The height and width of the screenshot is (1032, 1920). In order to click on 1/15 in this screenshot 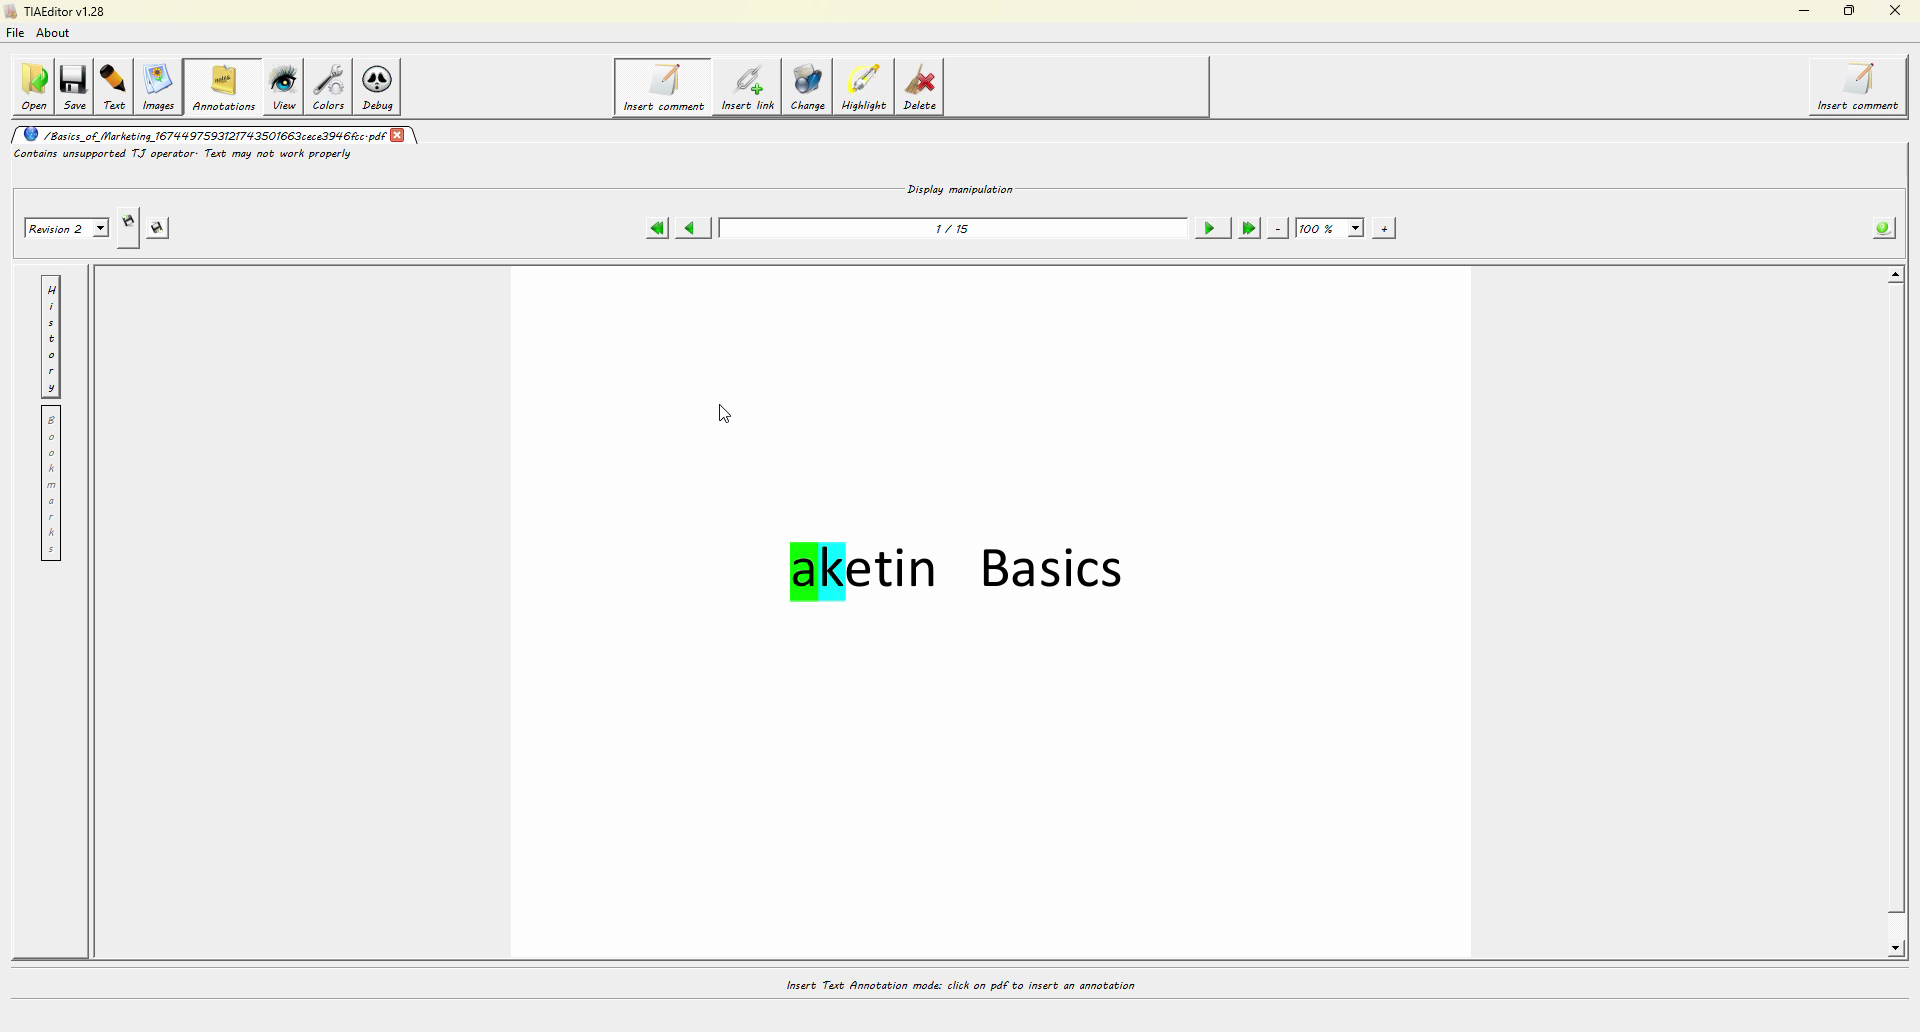, I will do `click(956, 228)`.